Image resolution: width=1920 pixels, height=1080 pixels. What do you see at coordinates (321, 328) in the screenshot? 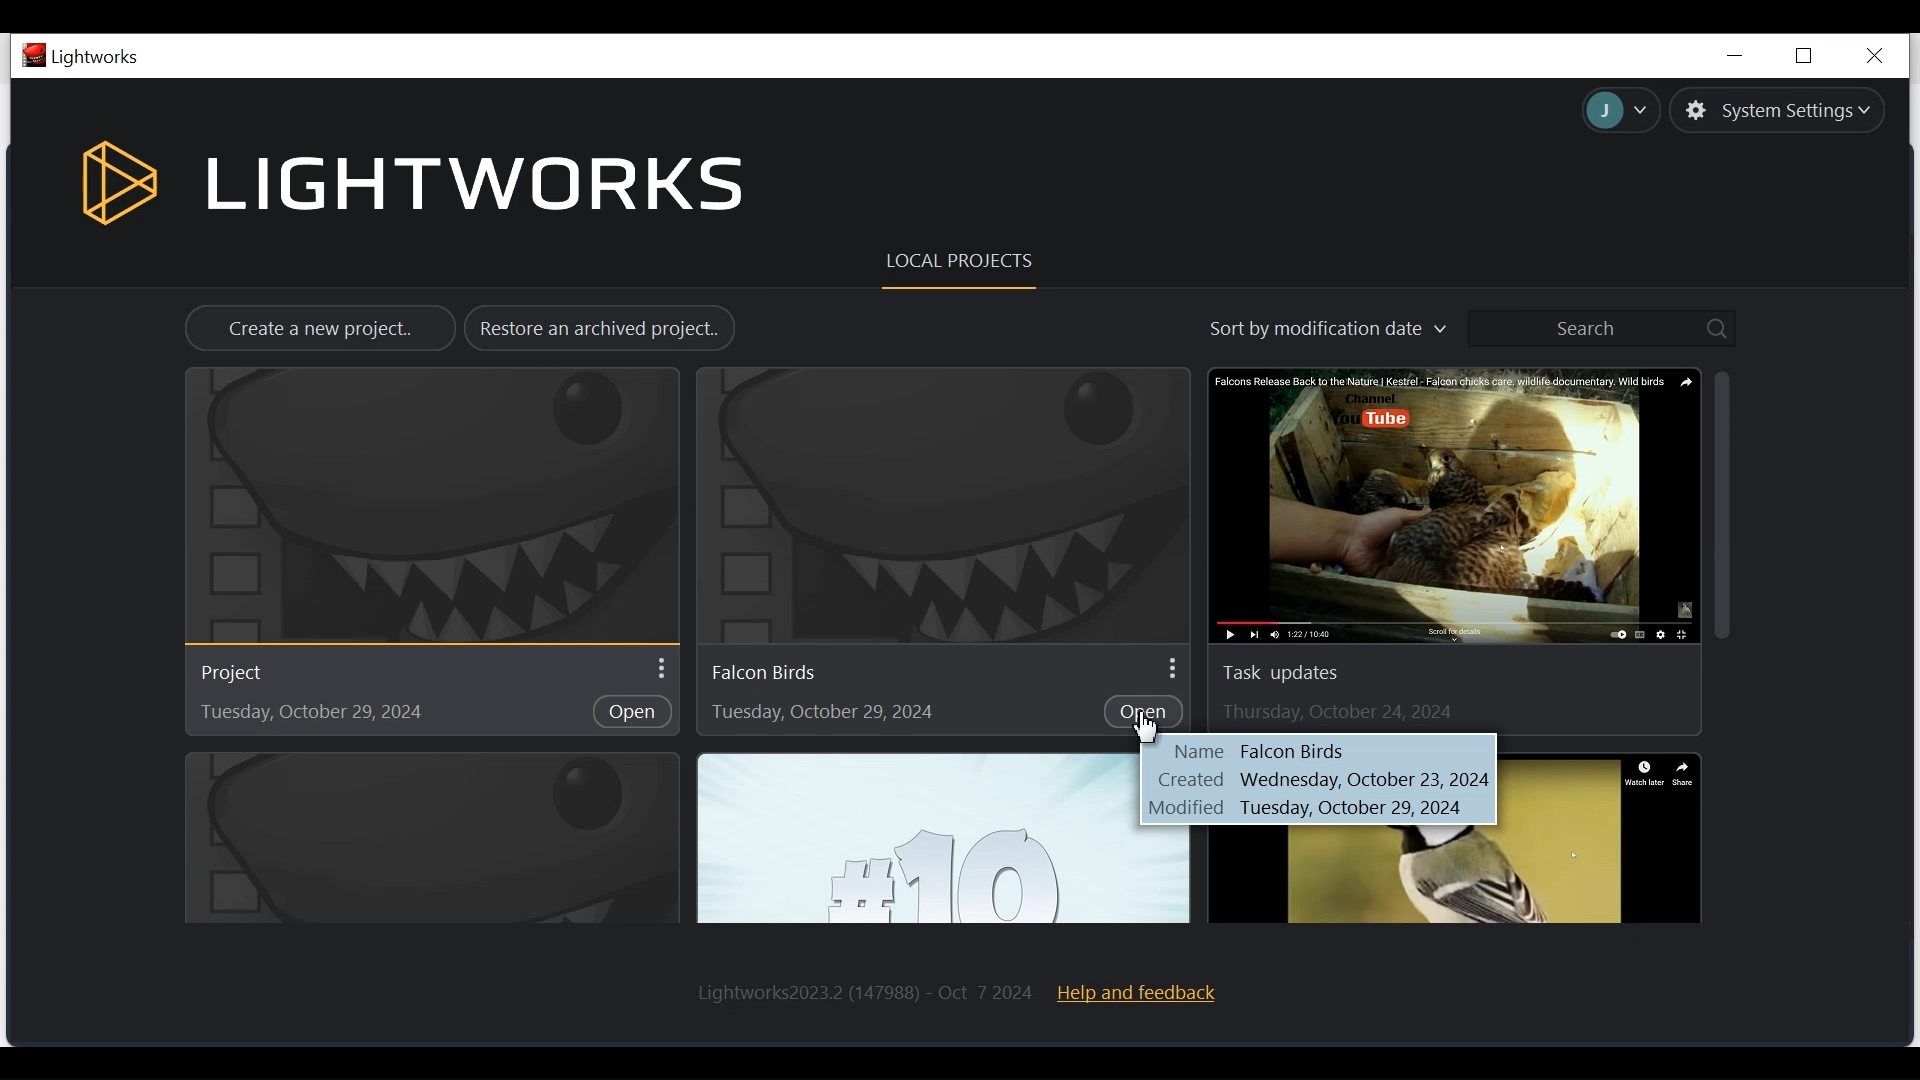
I see `Create a new project` at bounding box center [321, 328].